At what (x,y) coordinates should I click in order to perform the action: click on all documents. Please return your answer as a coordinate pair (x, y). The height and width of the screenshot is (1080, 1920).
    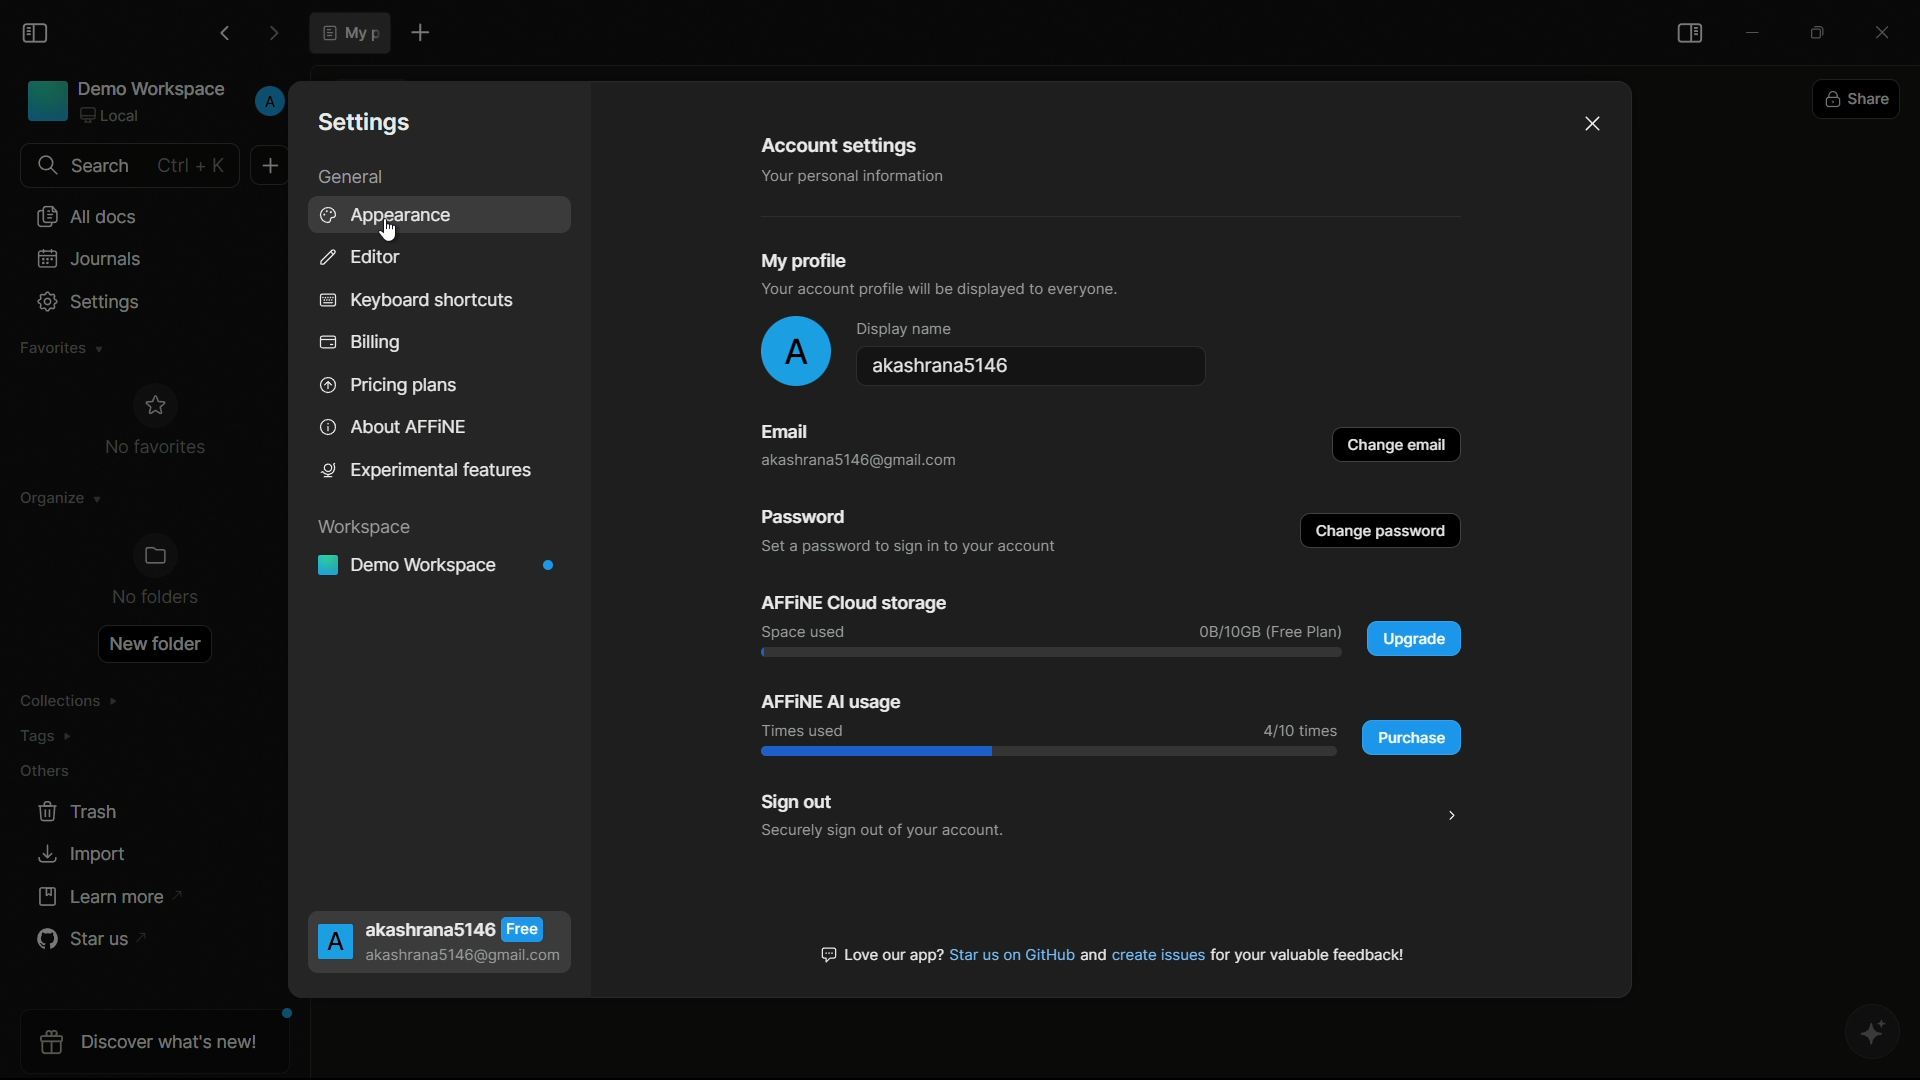
    Looking at the image, I should click on (85, 218).